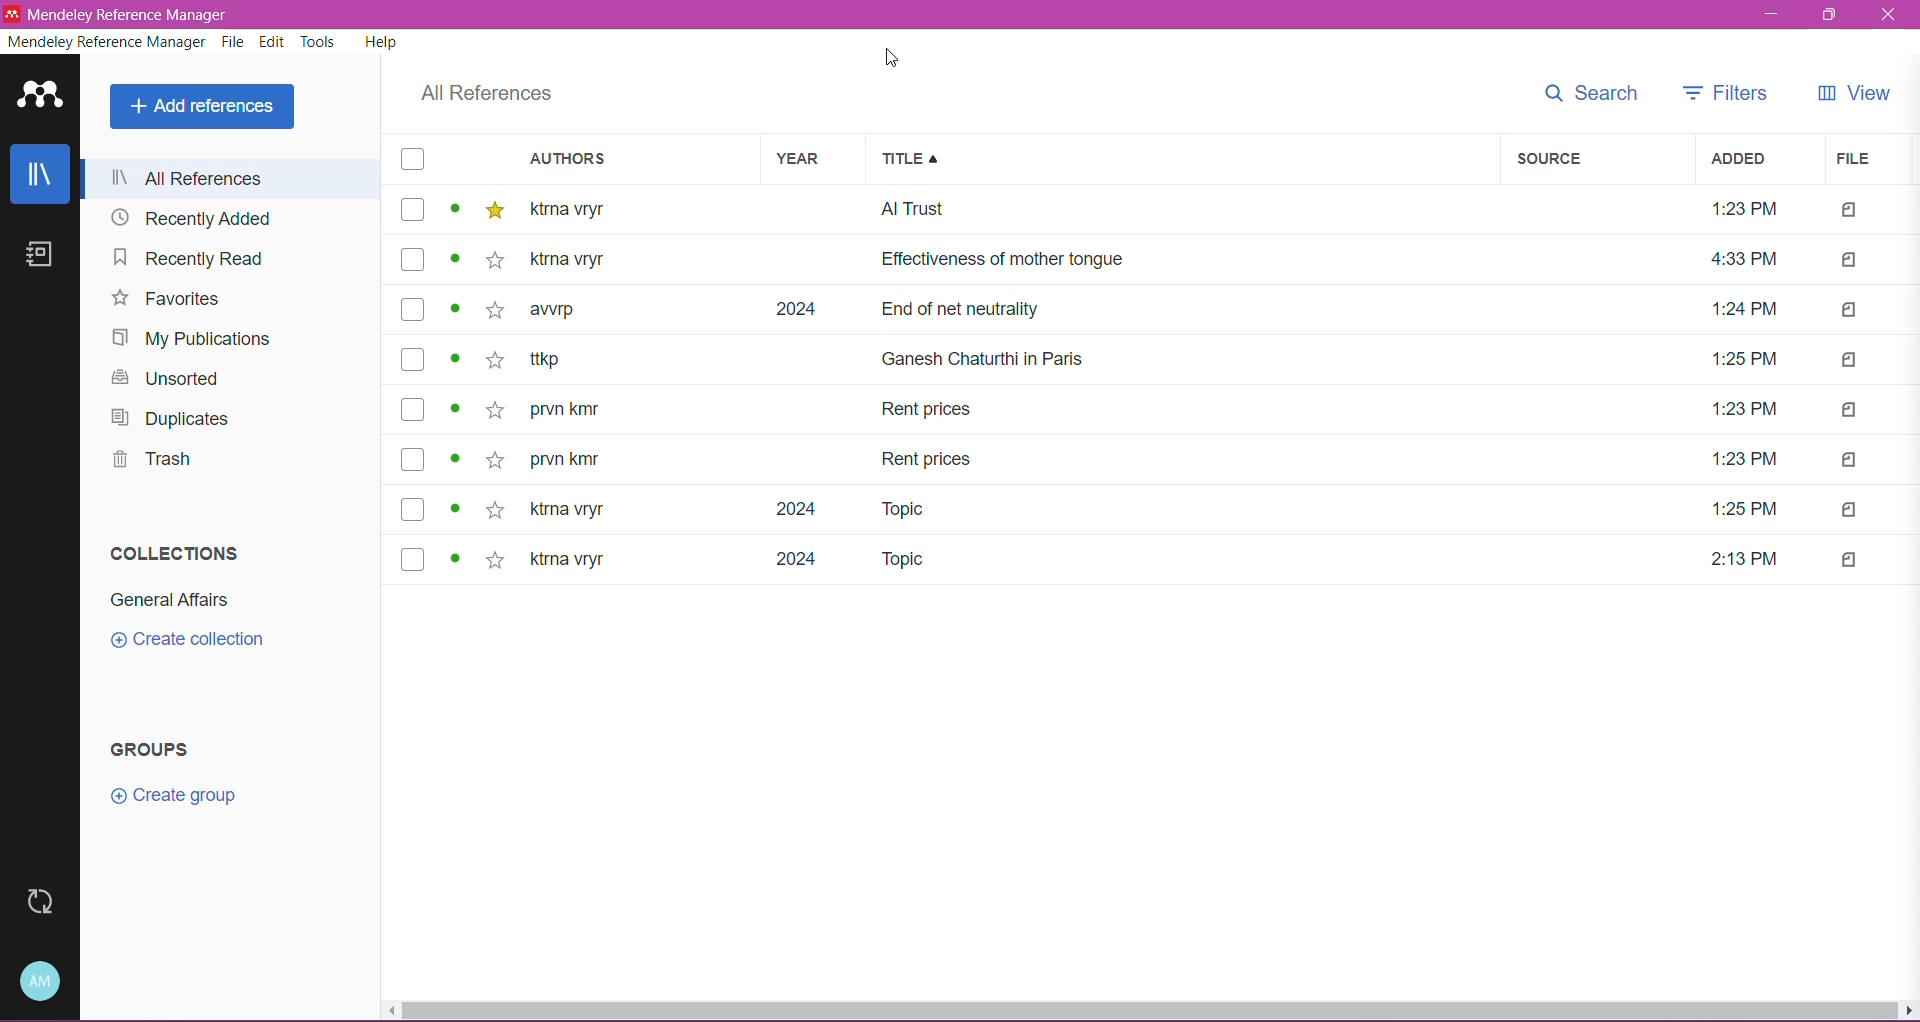 The height and width of the screenshot is (1022, 1920). What do you see at coordinates (1892, 15) in the screenshot?
I see `Close` at bounding box center [1892, 15].